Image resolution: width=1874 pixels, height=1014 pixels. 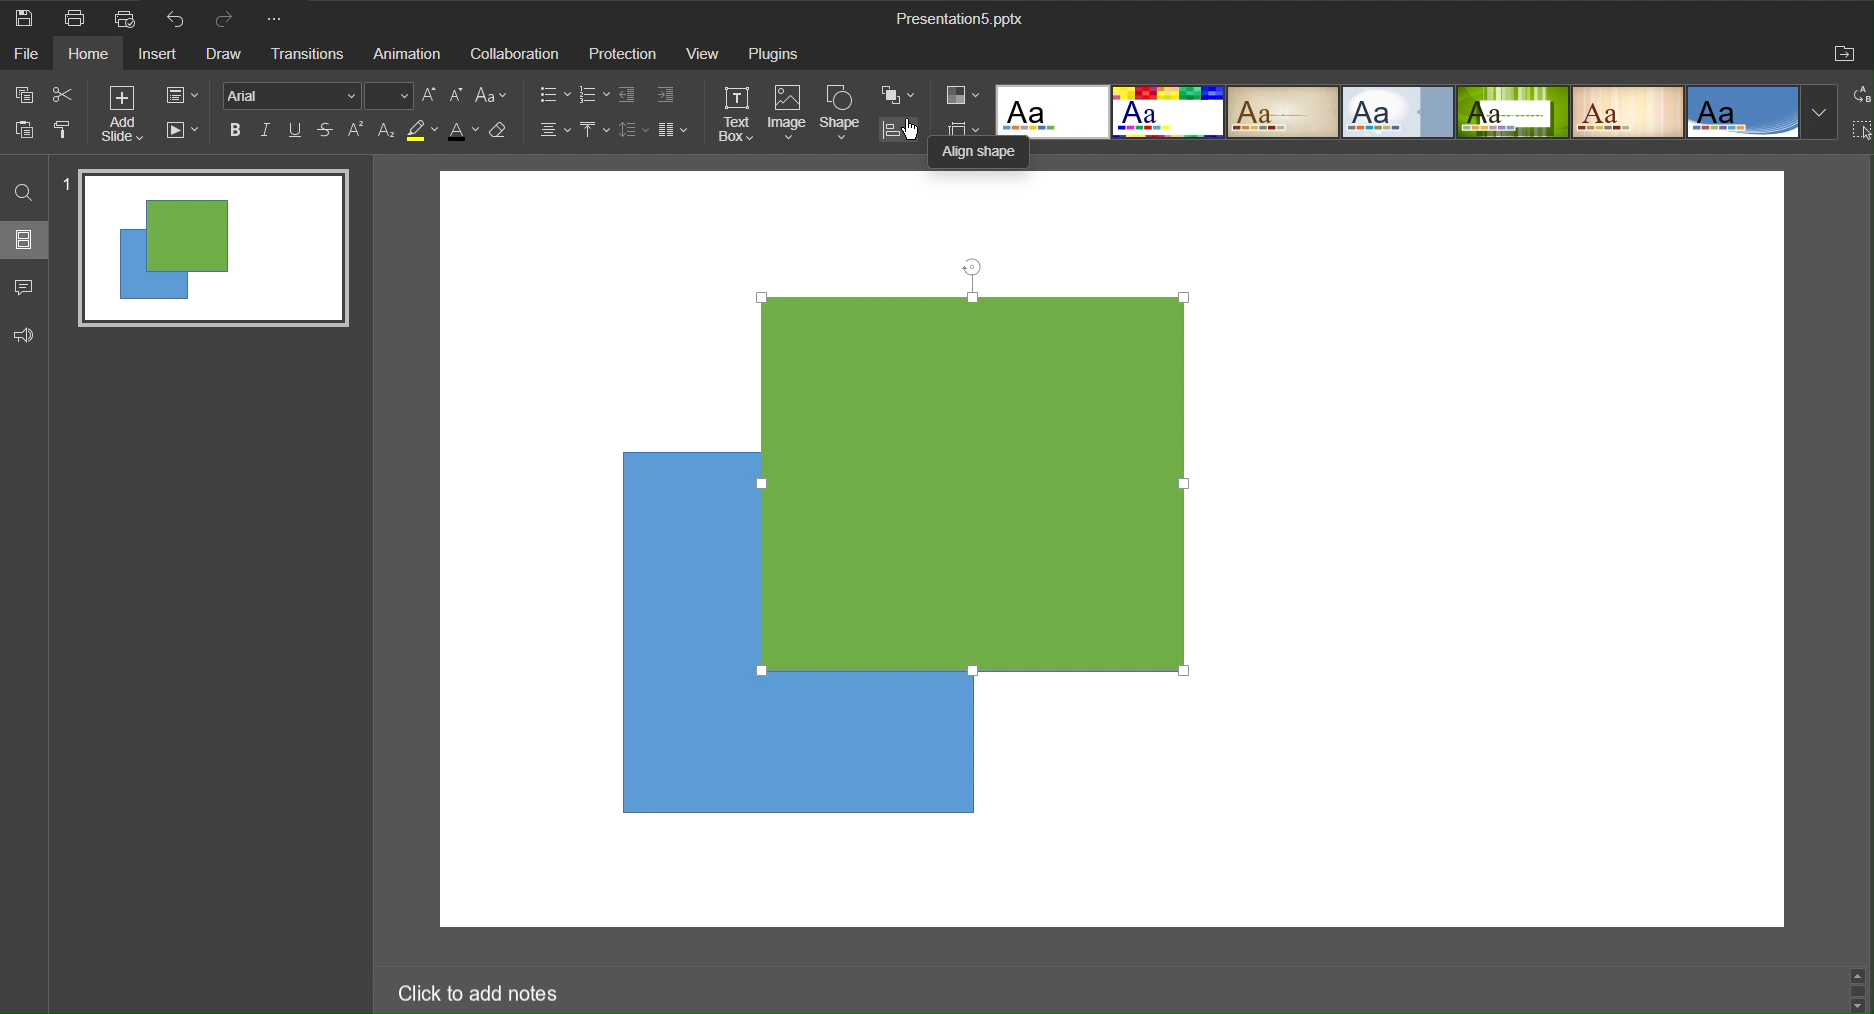 I want to click on Alignment, so click(x=553, y=131).